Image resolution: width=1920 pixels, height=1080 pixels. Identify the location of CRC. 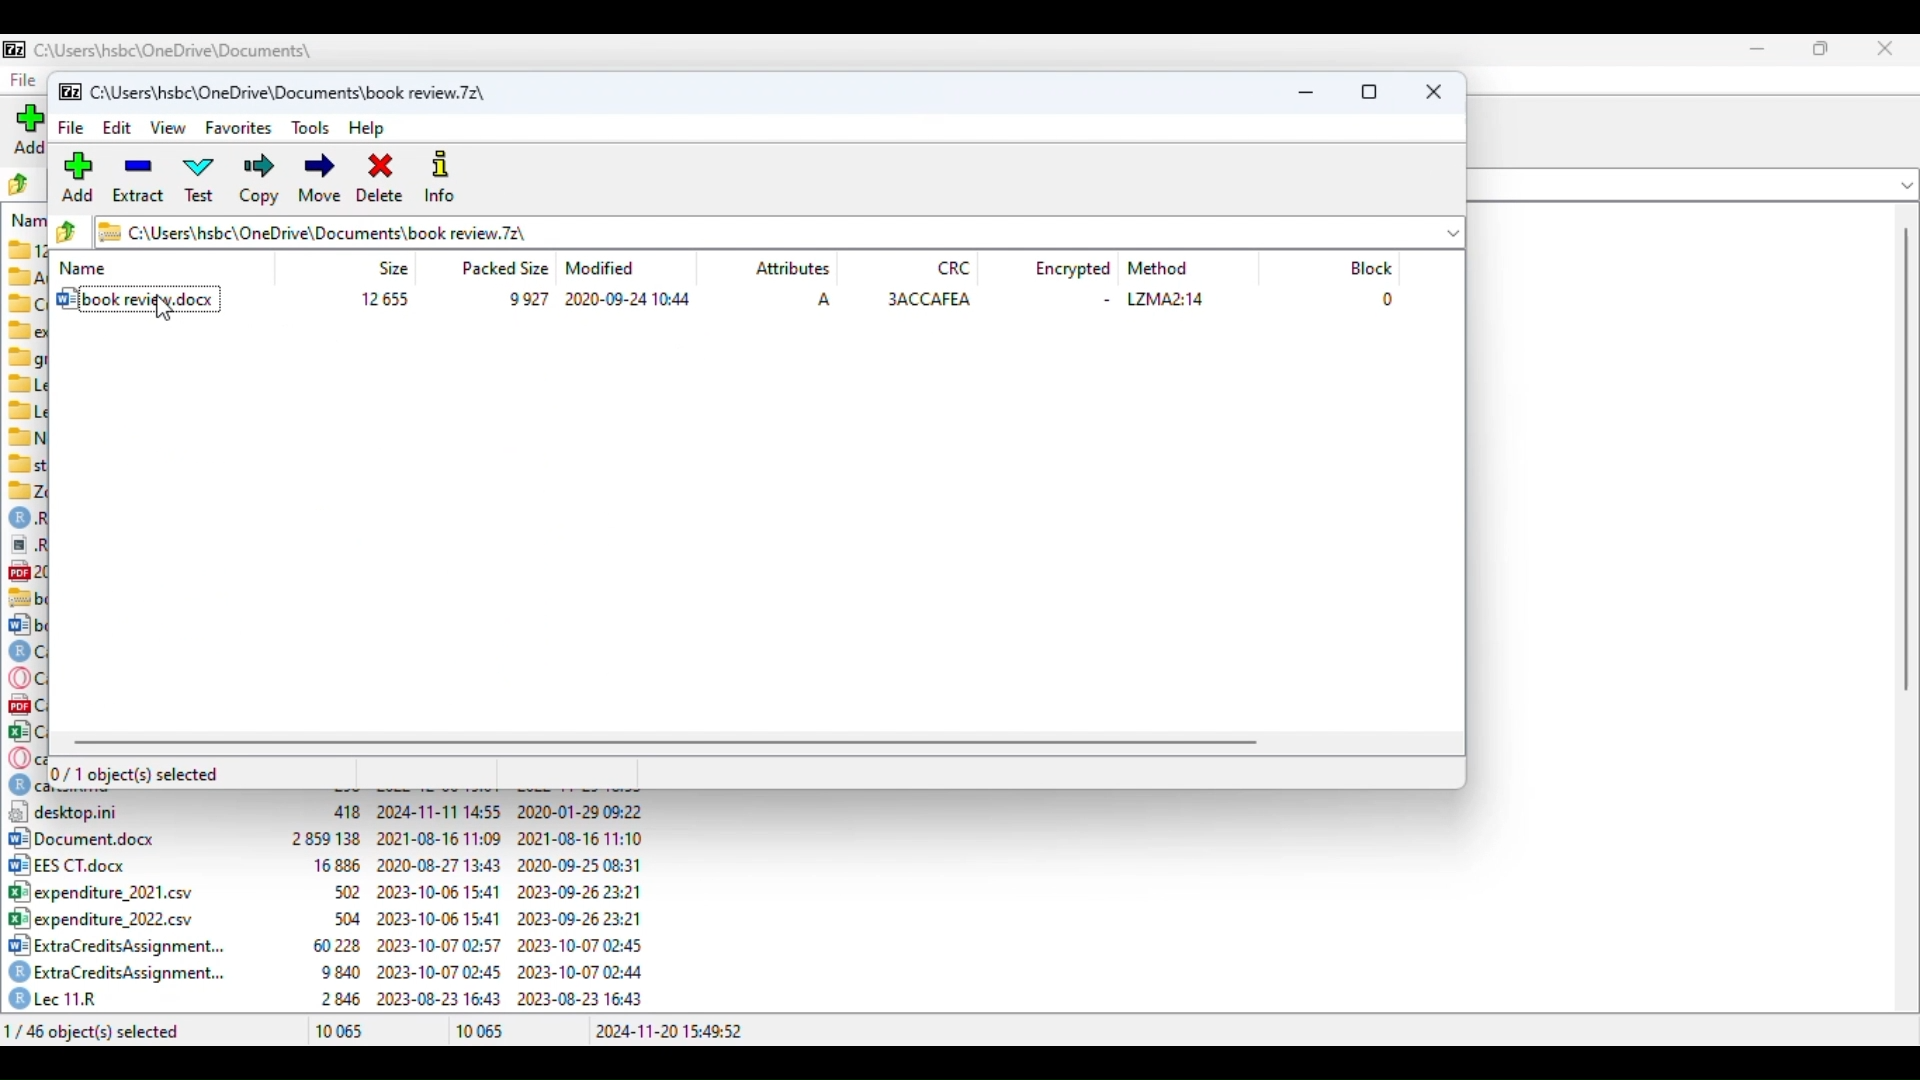
(955, 268).